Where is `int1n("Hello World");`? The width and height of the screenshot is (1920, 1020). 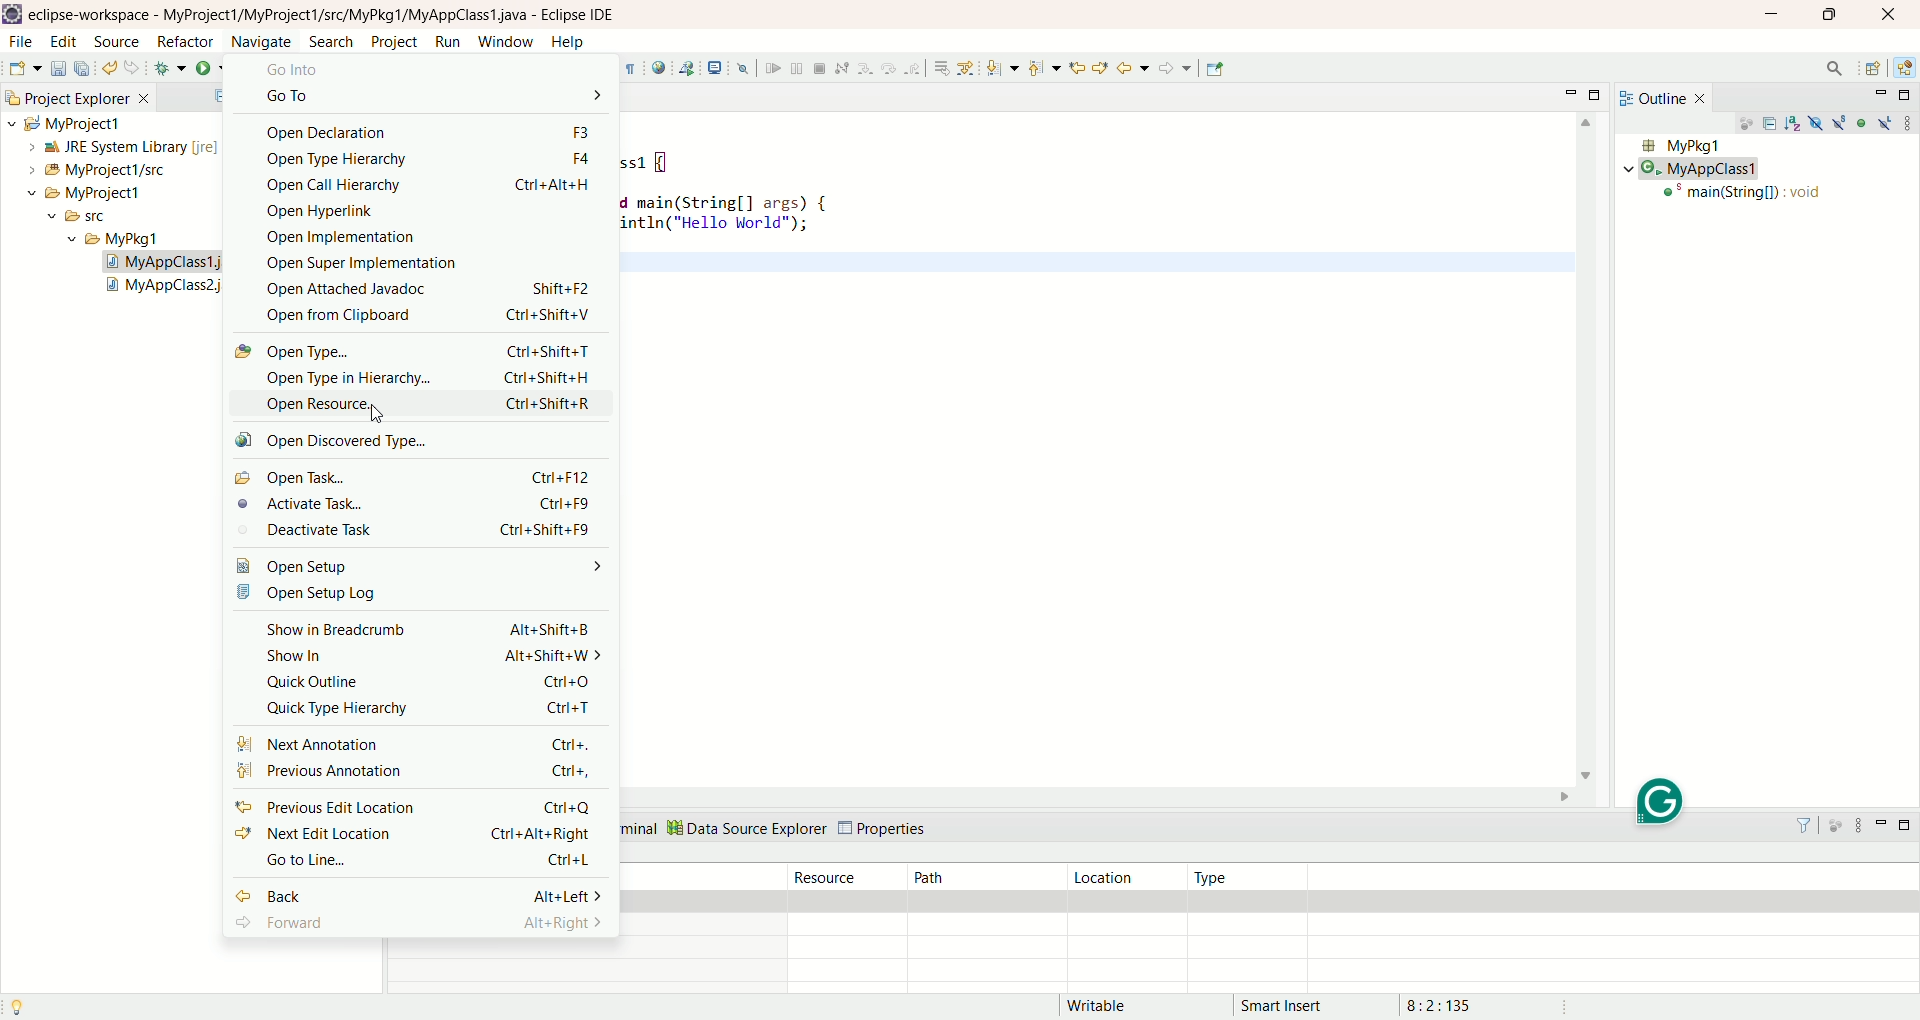
int1n("Hello World"); is located at coordinates (717, 223).